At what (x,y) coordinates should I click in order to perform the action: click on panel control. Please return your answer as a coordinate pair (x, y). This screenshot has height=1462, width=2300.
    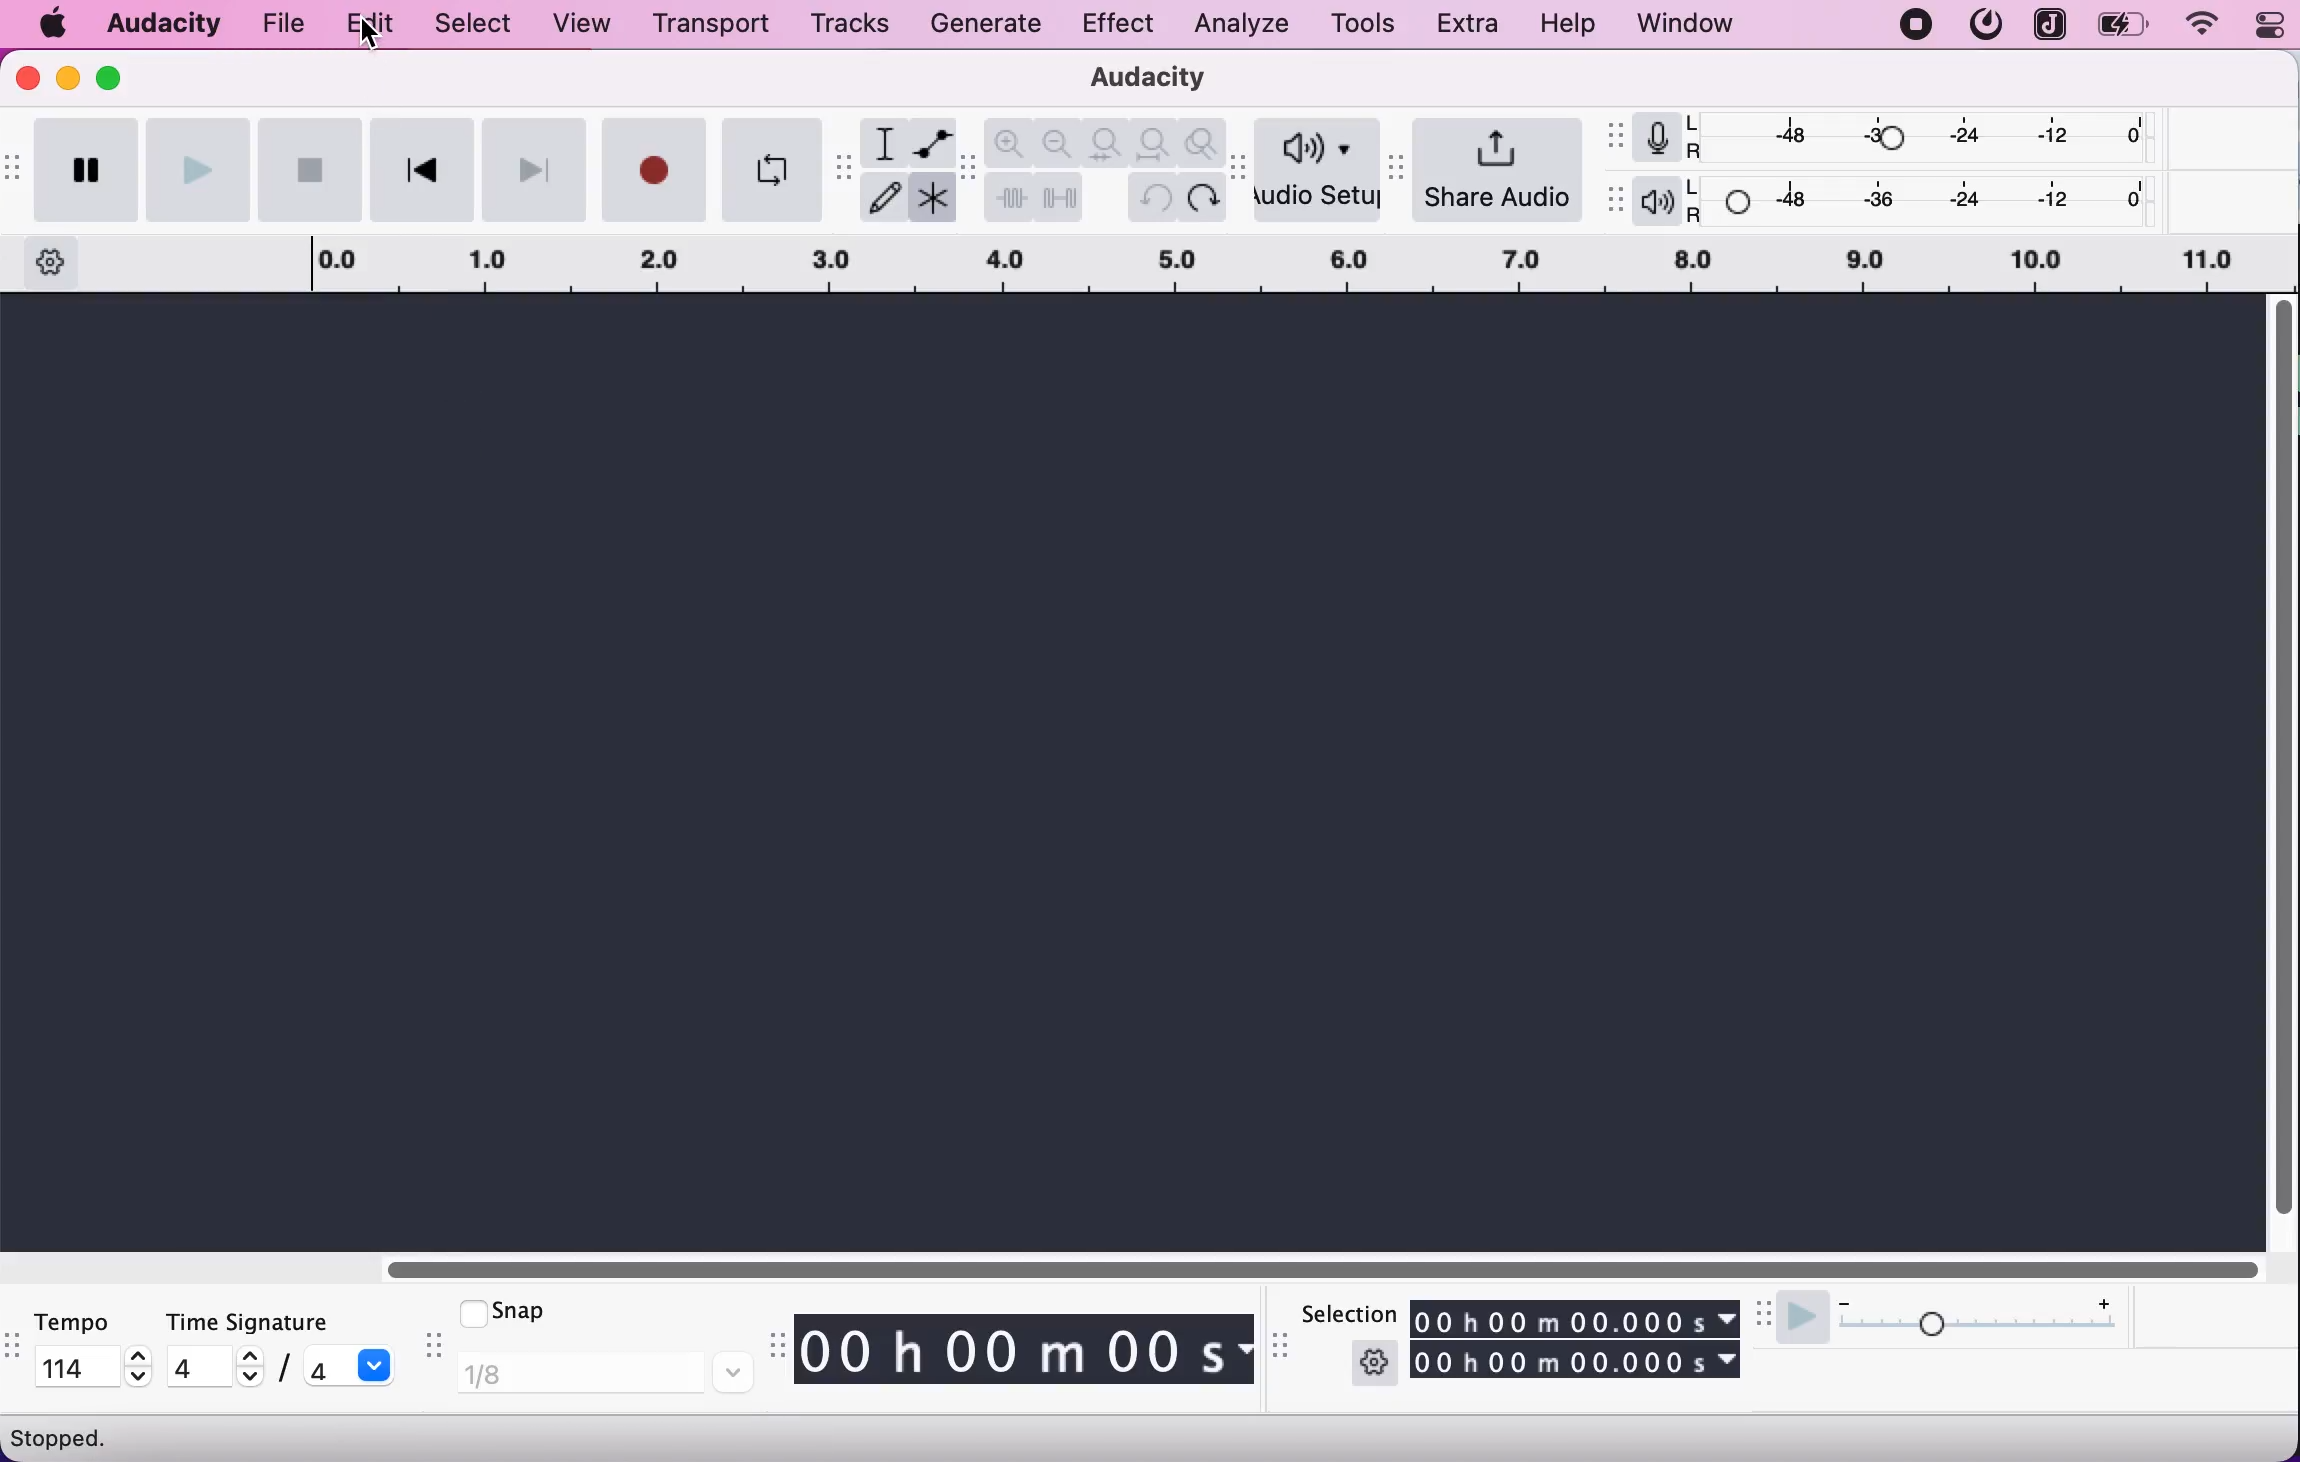
    Looking at the image, I should click on (2260, 26).